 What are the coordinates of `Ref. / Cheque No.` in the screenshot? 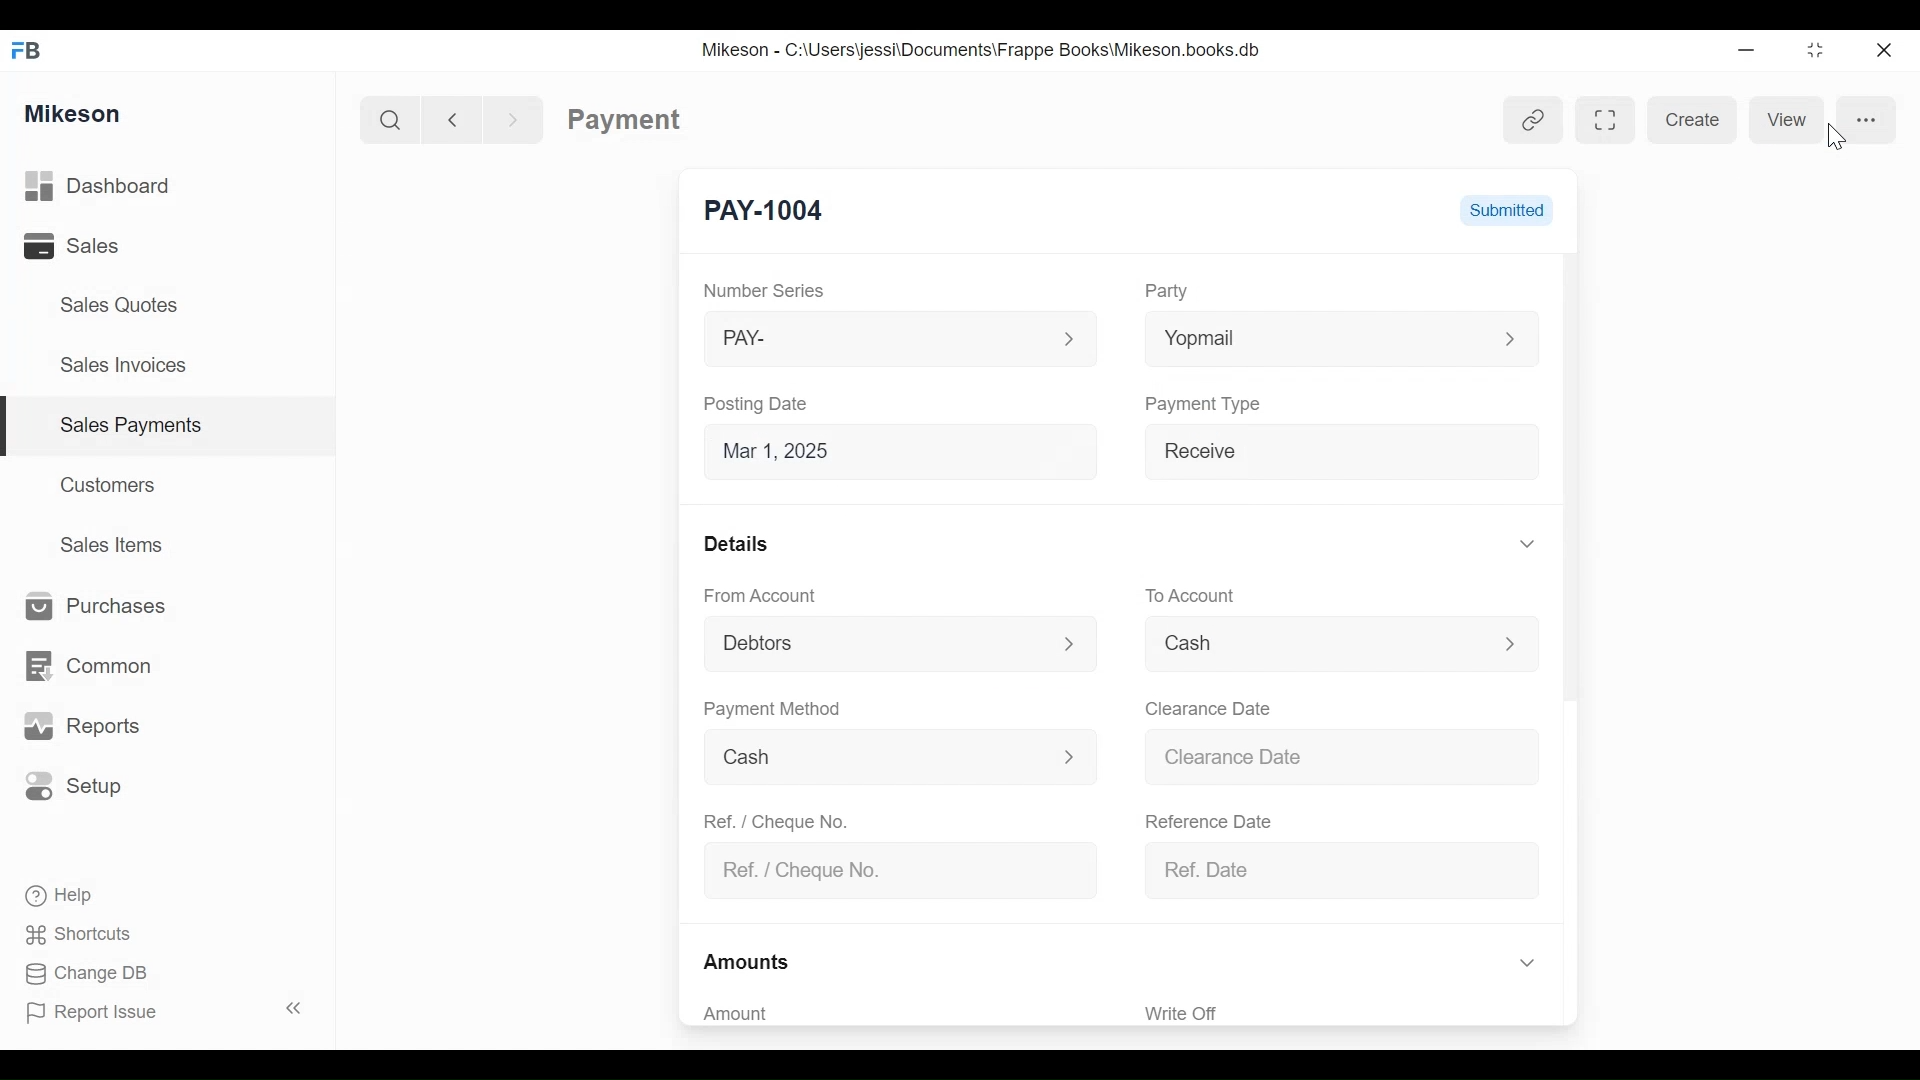 It's located at (785, 820).